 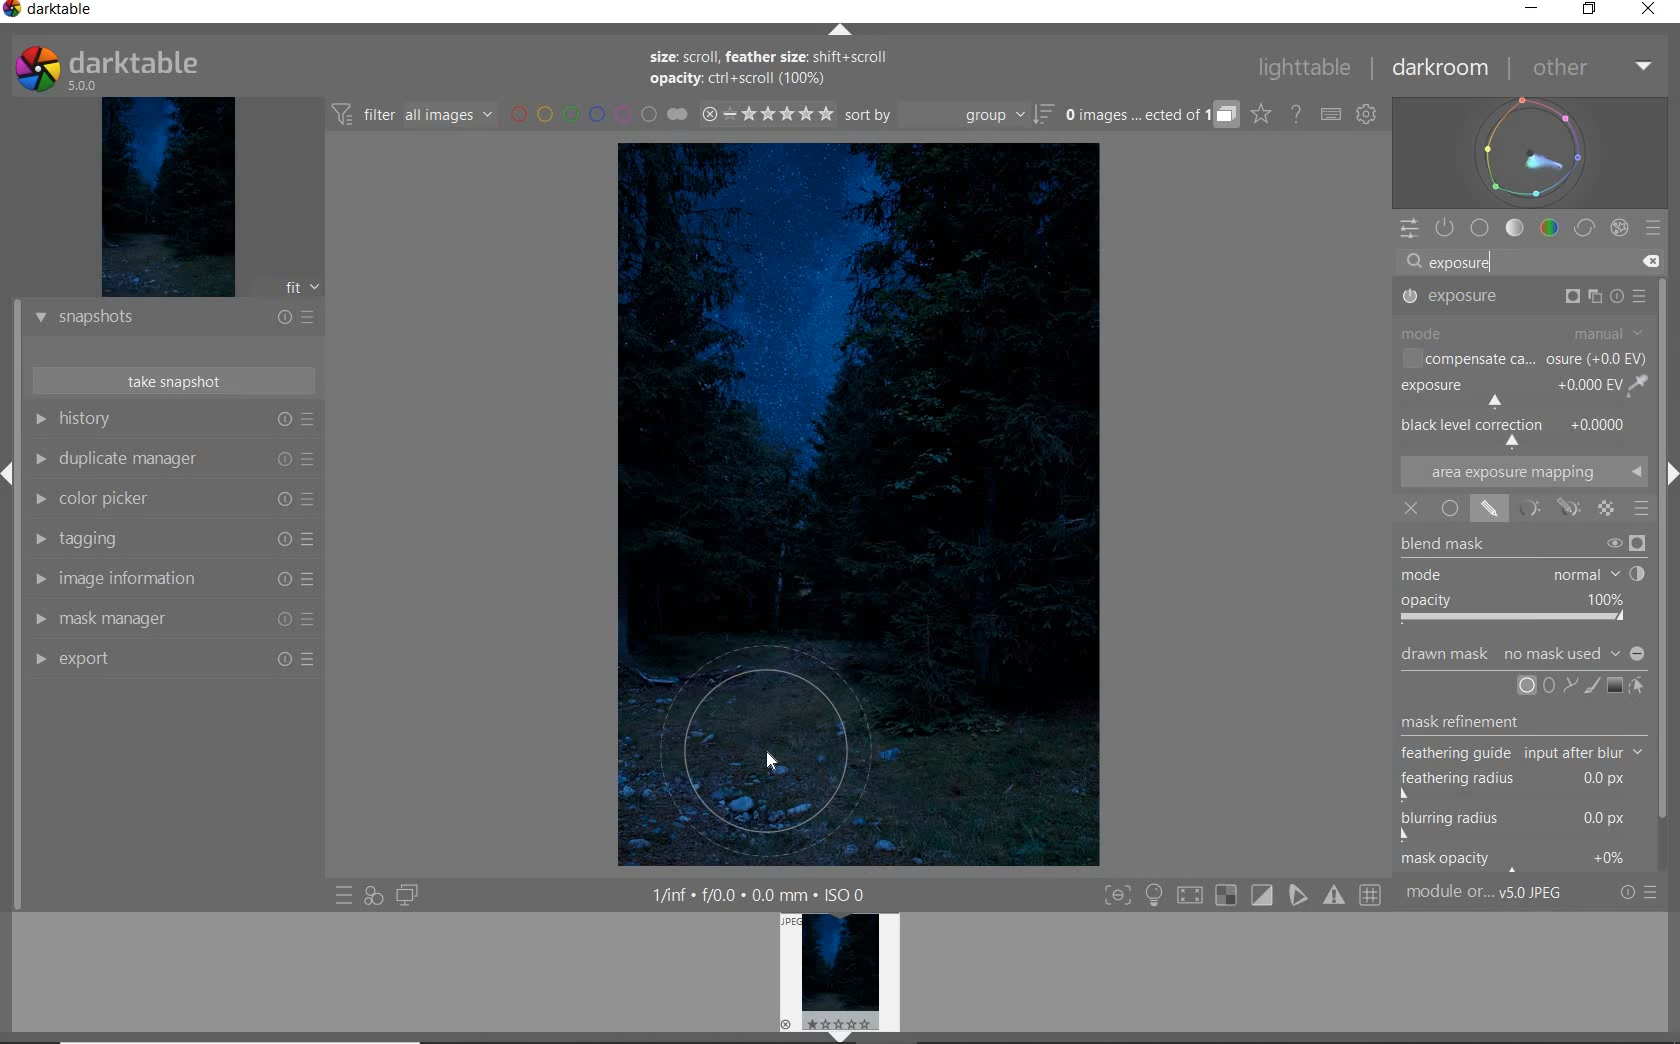 What do you see at coordinates (1331, 115) in the screenshot?
I see `SET KEYBOARD SHORTCUTS` at bounding box center [1331, 115].